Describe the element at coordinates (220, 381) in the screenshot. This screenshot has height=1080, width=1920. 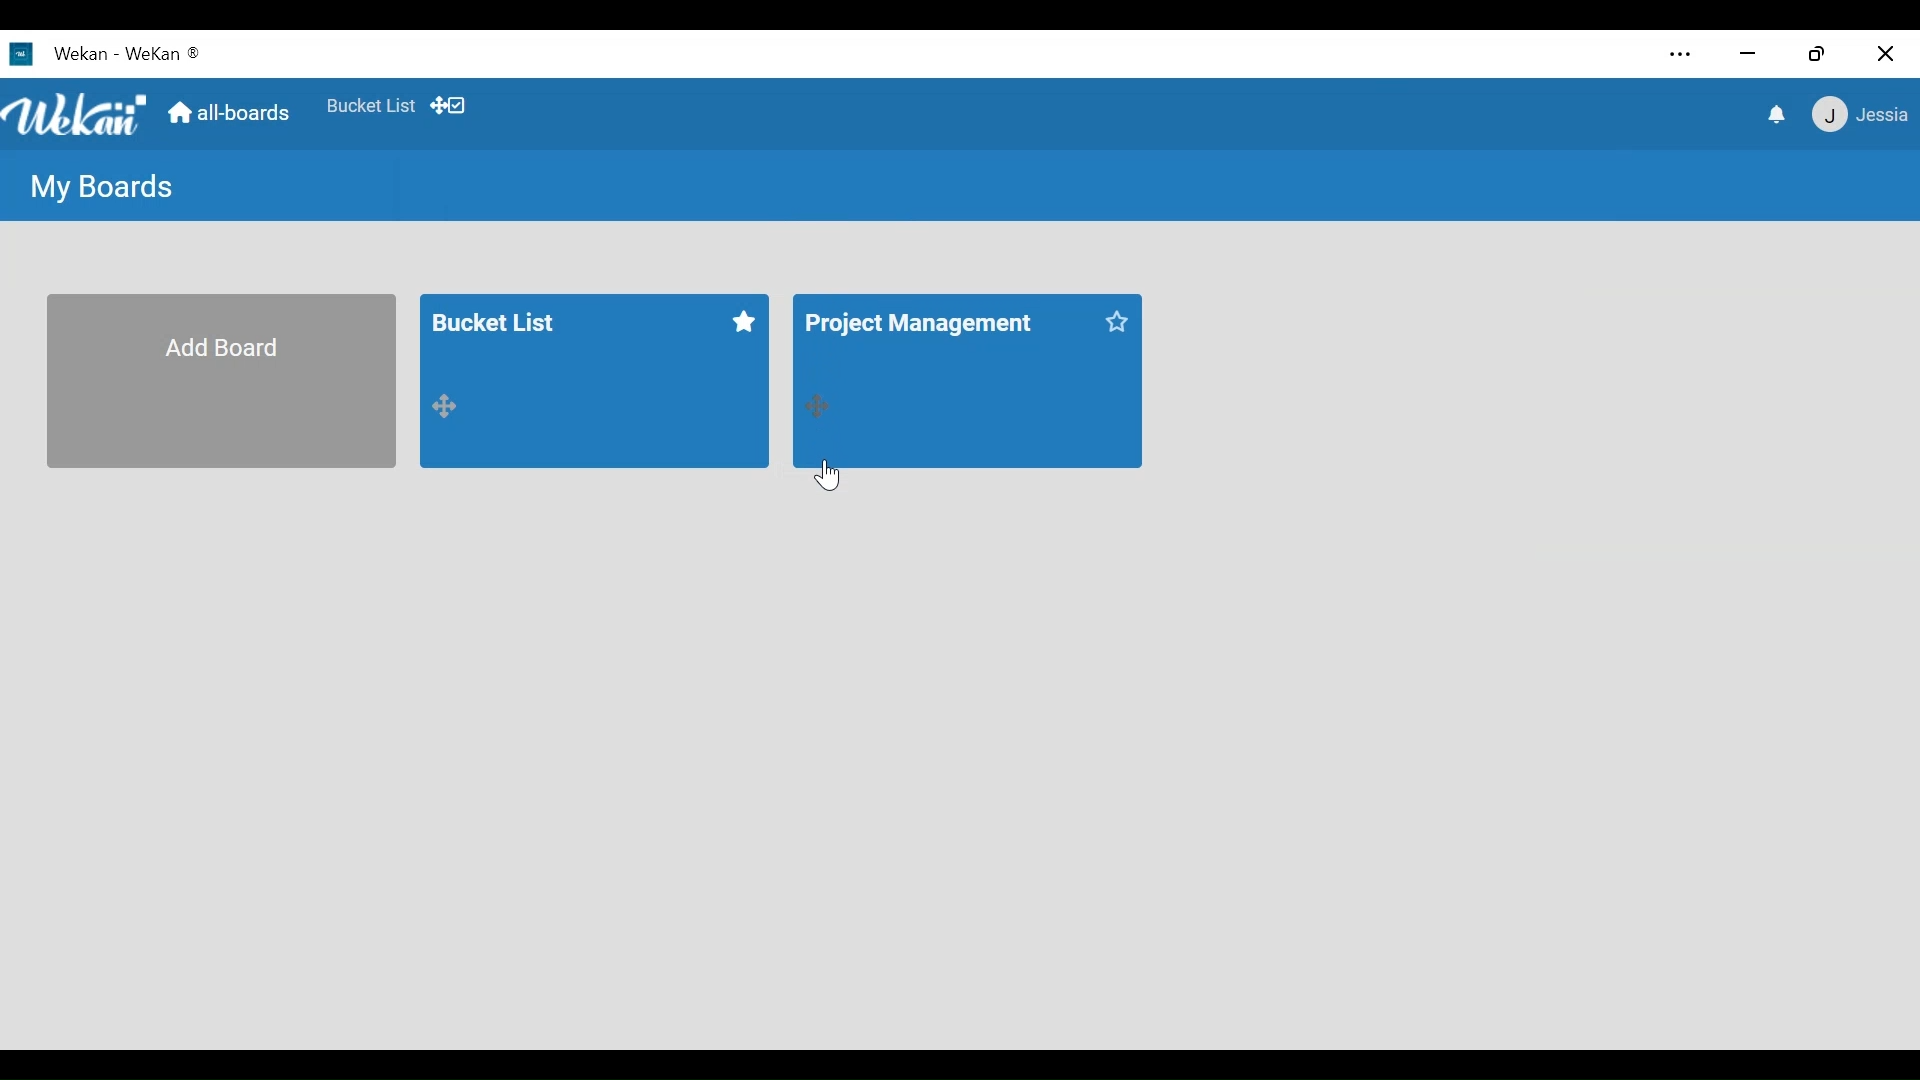
I see `Add Board` at that location.